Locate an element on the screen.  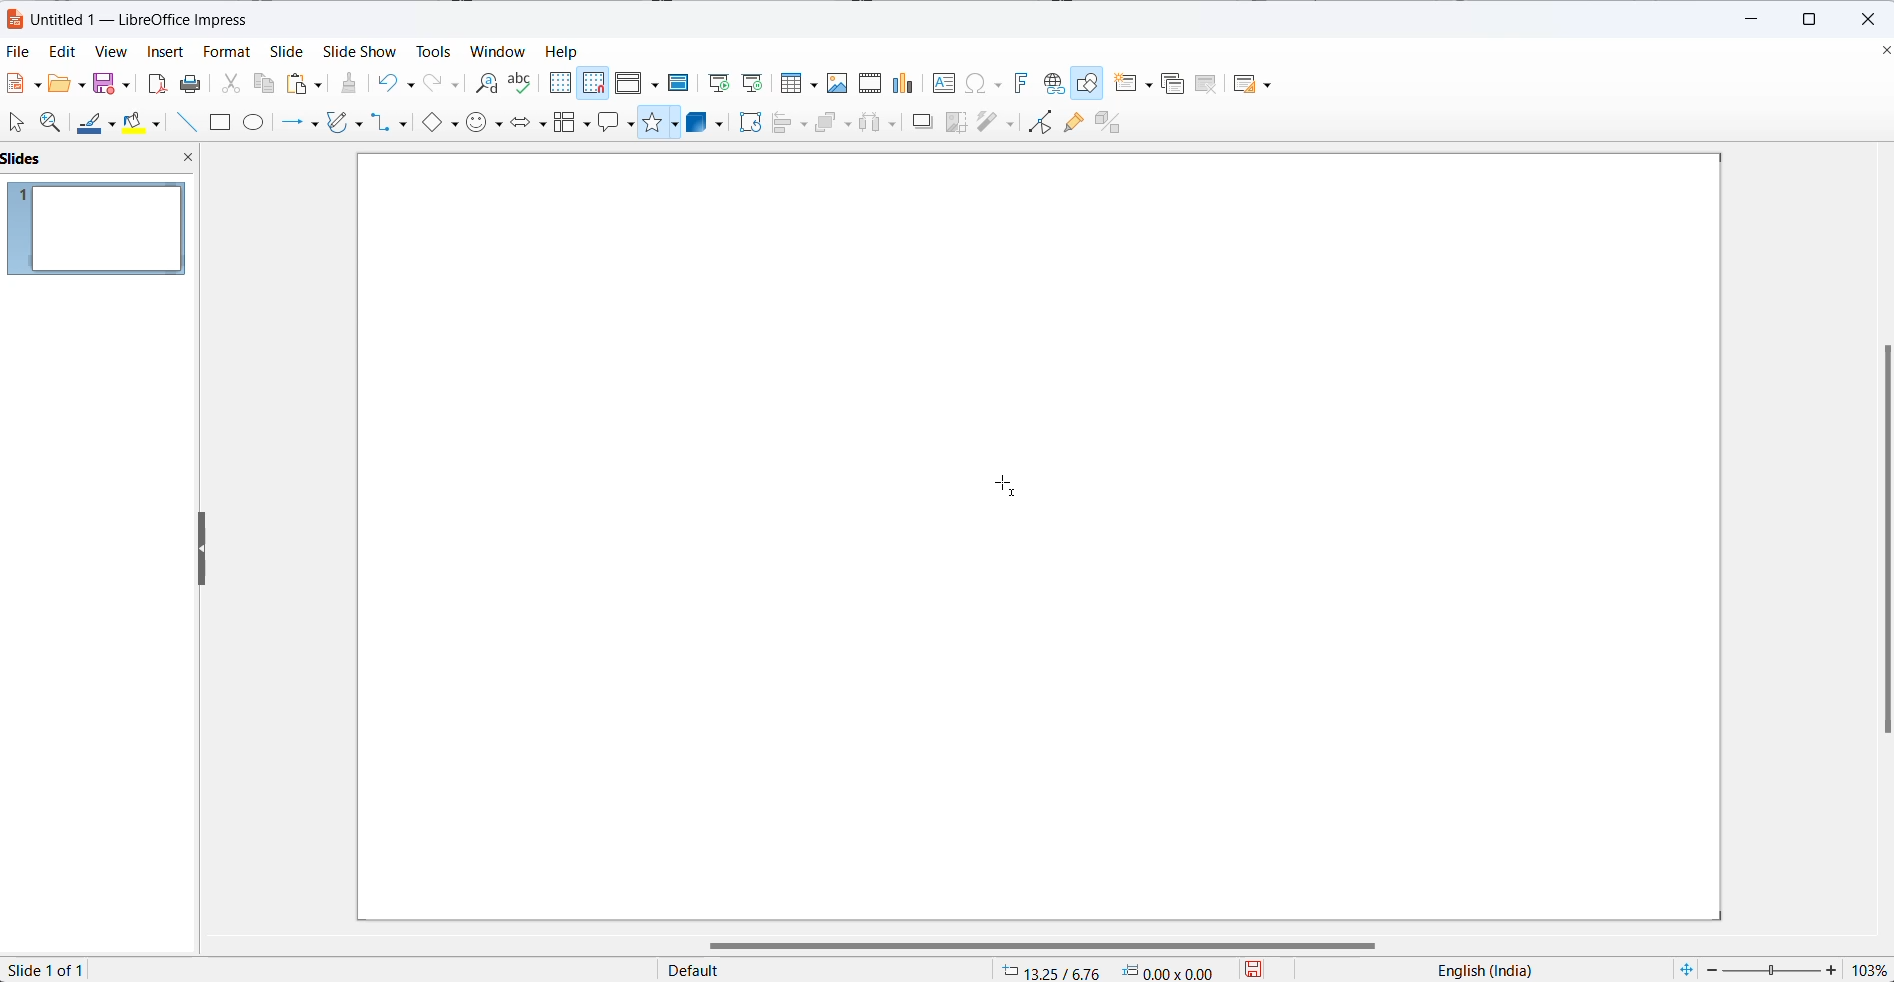
window is located at coordinates (498, 52).